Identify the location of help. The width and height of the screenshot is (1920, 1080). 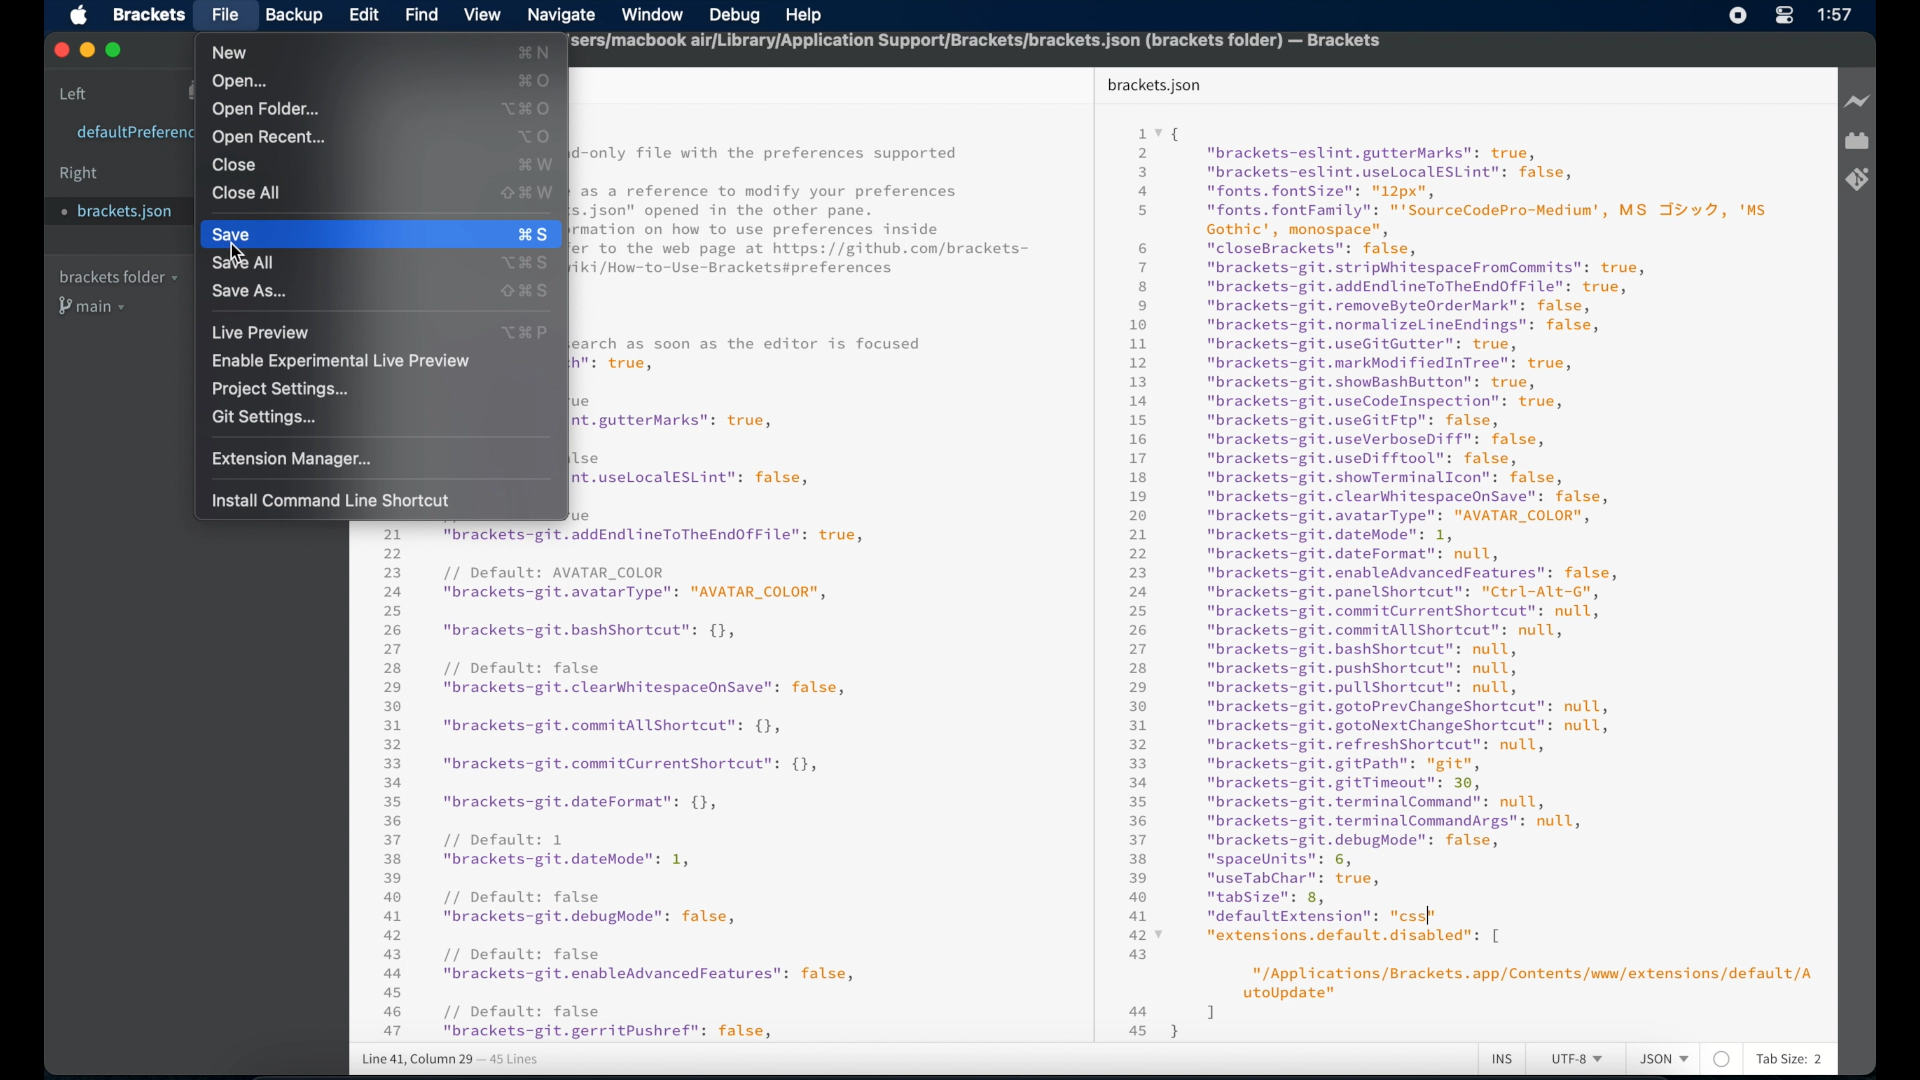
(803, 14).